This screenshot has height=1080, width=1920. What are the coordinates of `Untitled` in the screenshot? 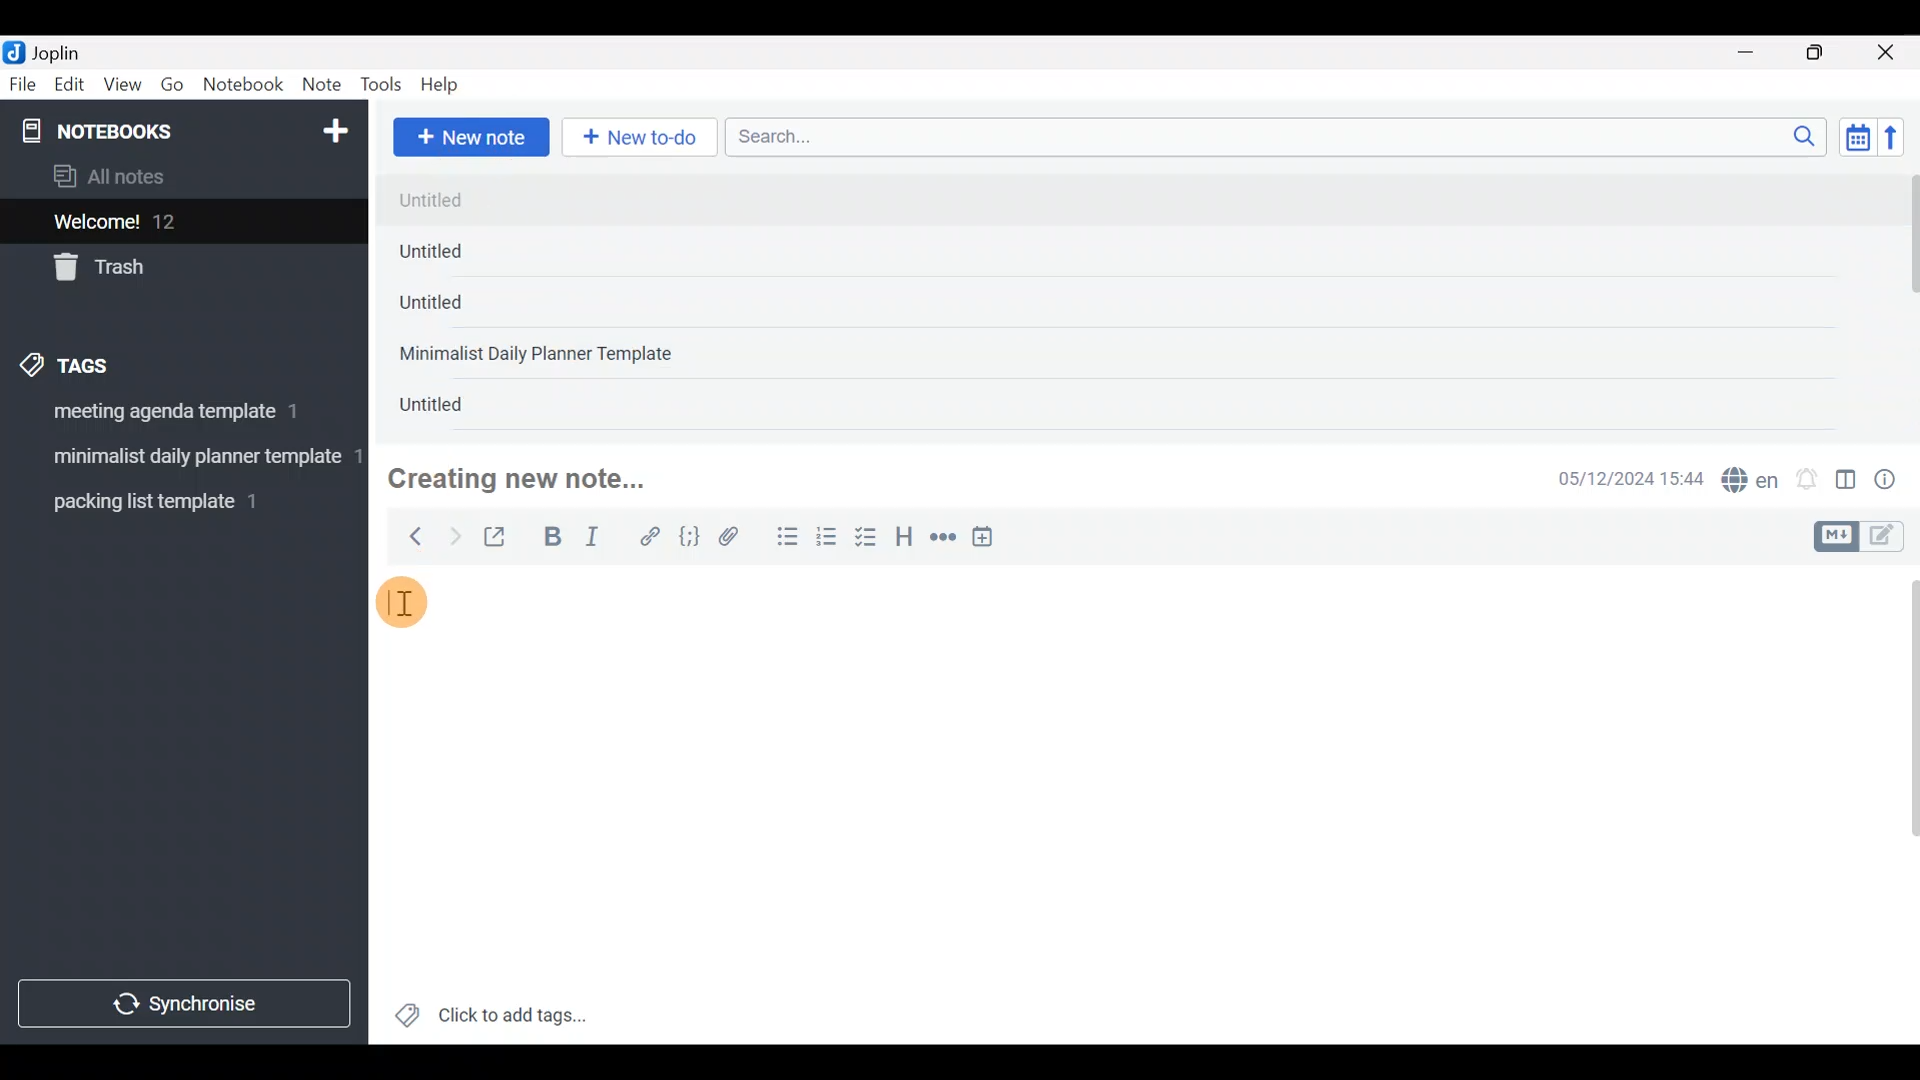 It's located at (454, 409).